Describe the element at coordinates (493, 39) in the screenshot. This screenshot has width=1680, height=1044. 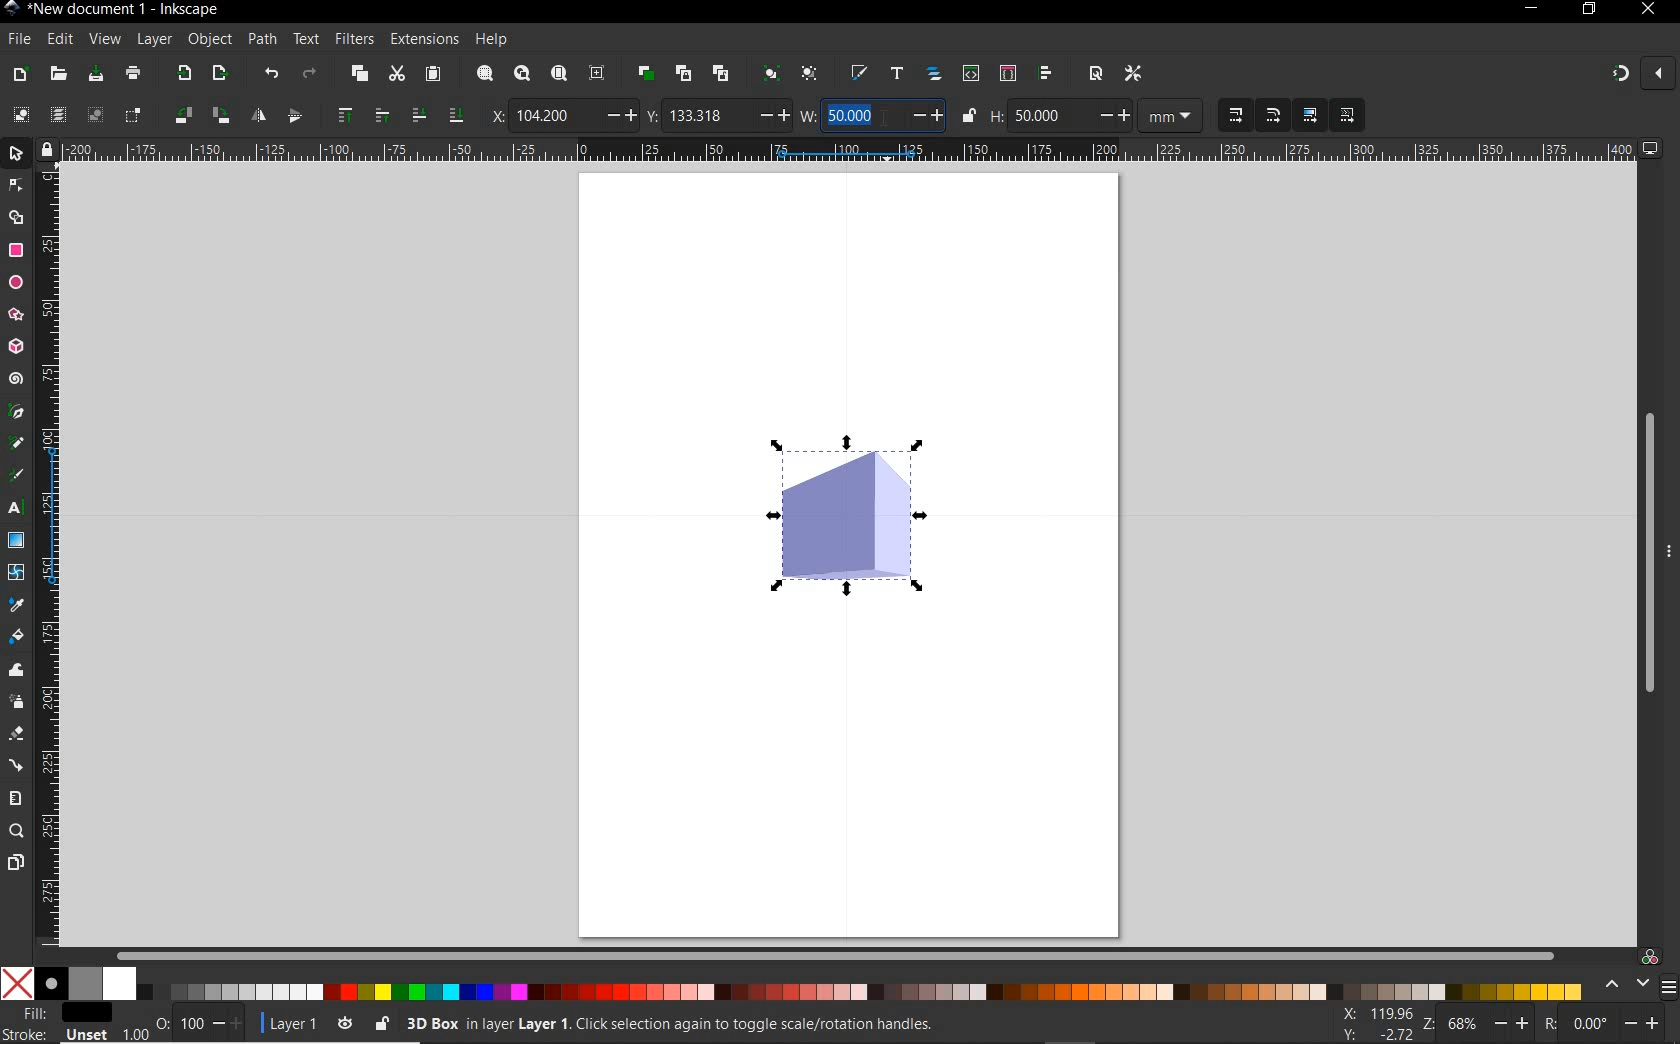
I see `help` at that location.